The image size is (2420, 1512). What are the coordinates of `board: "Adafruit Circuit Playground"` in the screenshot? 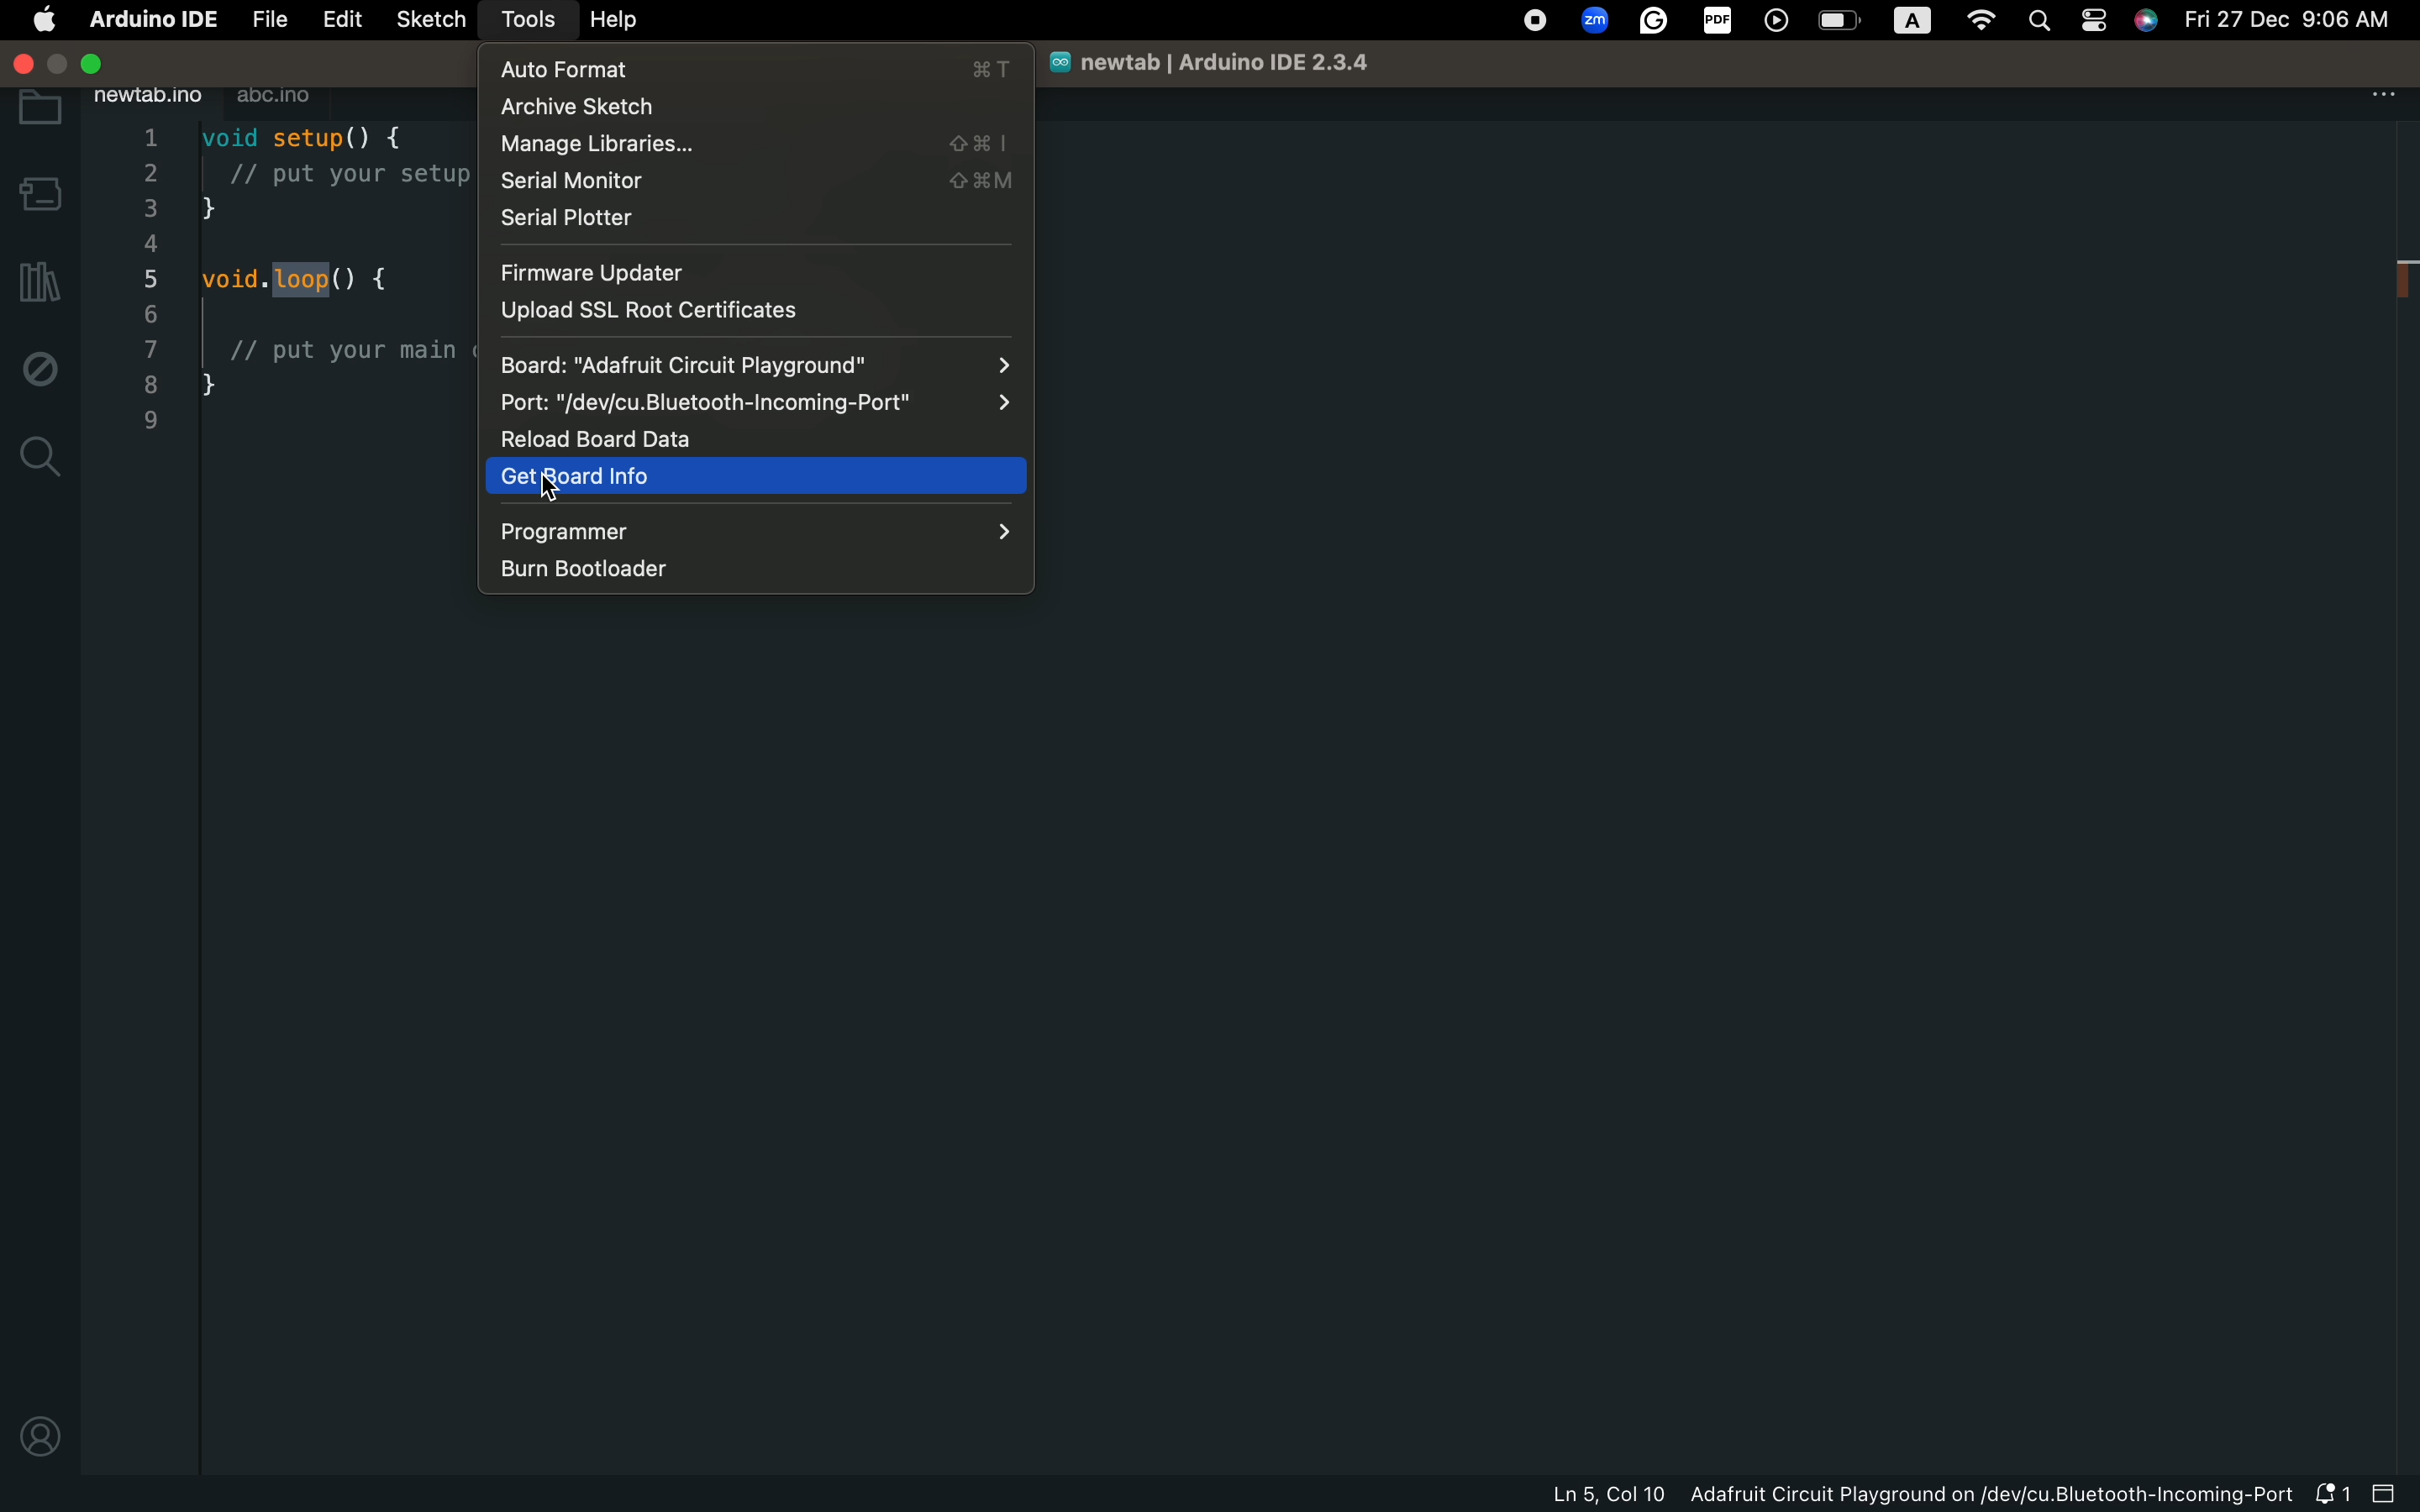 It's located at (755, 364).